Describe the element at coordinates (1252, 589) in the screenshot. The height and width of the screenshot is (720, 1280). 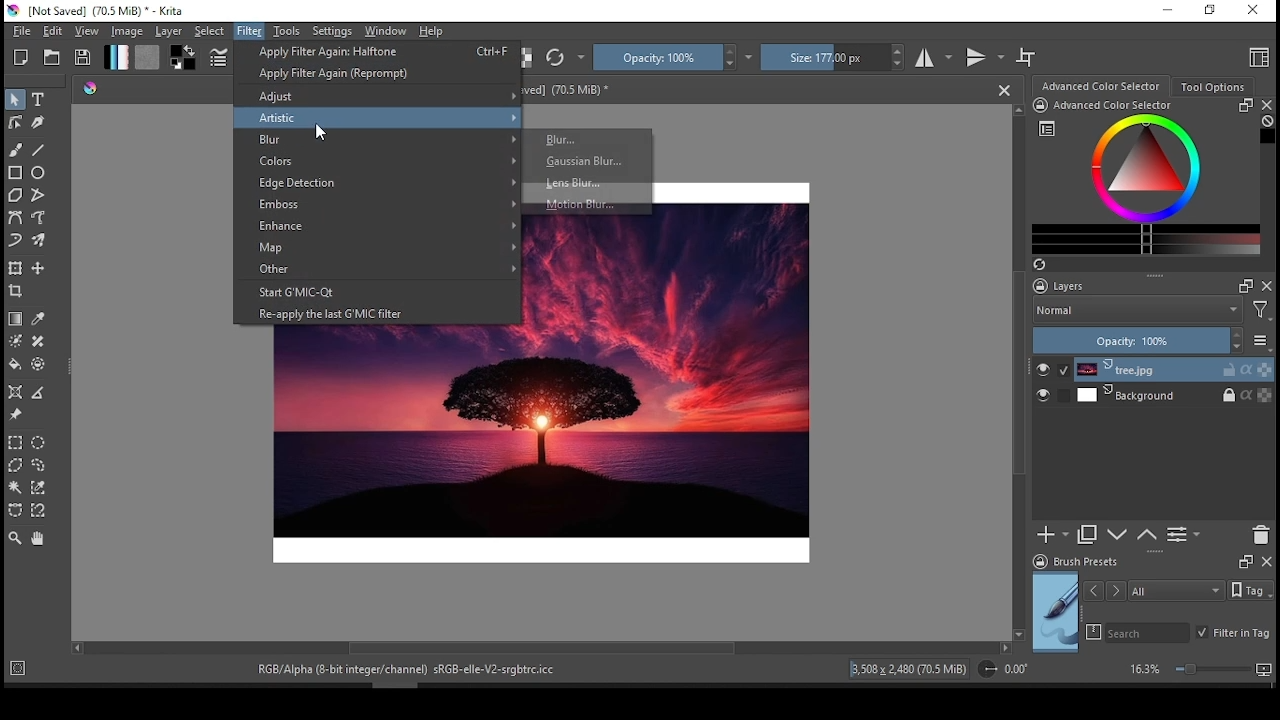
I see `Tags` at that location.